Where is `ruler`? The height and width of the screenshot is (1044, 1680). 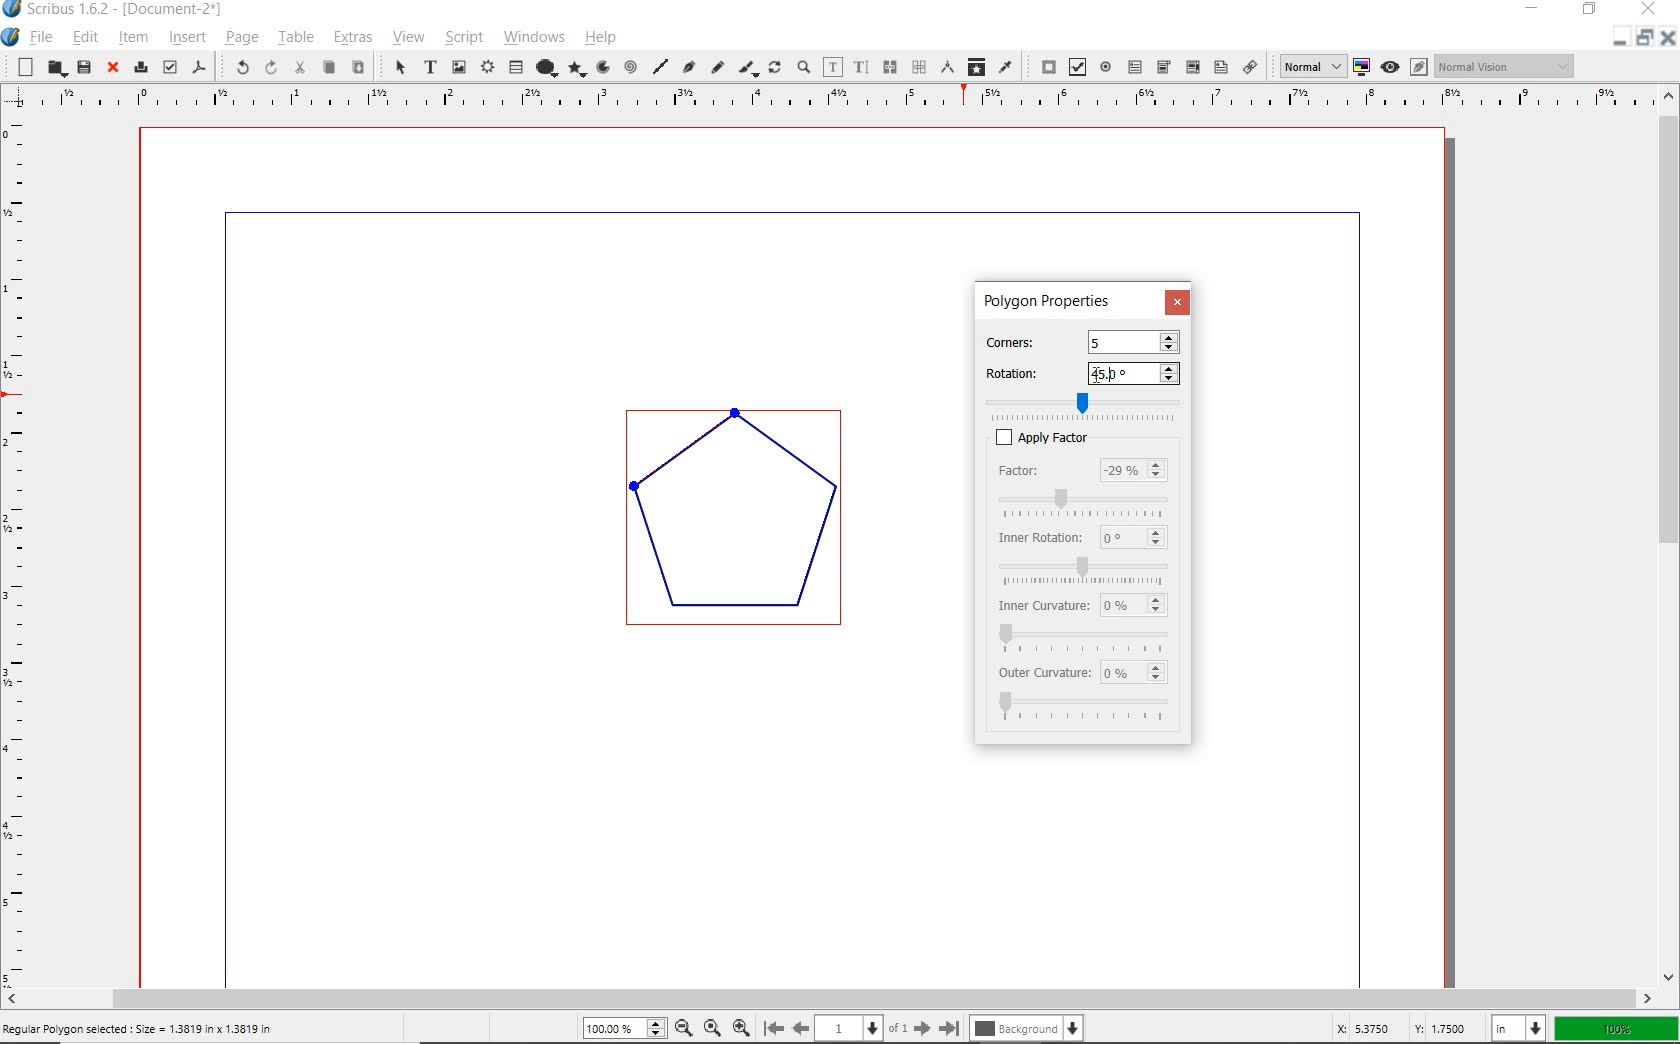 ruler is located at coordinates (839, 101).